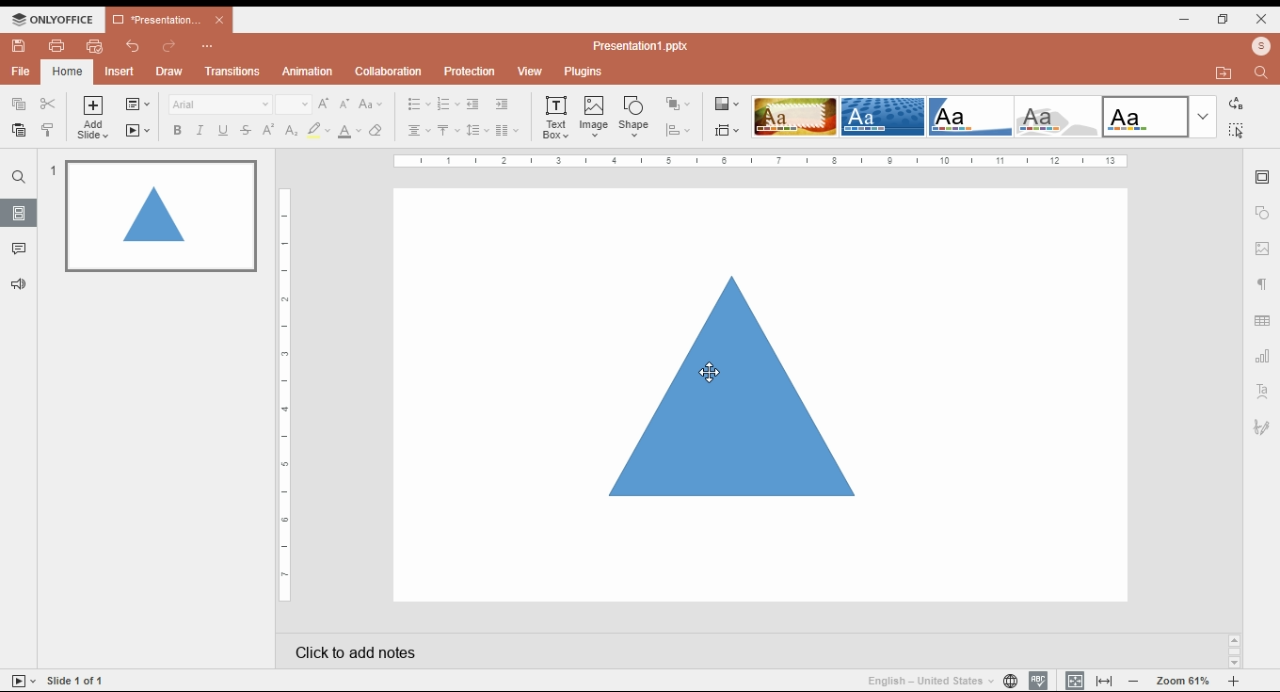  What do you see at coordinates (207, 47) in the screenshot?
I see `more options` at bounding box center [207, 47].